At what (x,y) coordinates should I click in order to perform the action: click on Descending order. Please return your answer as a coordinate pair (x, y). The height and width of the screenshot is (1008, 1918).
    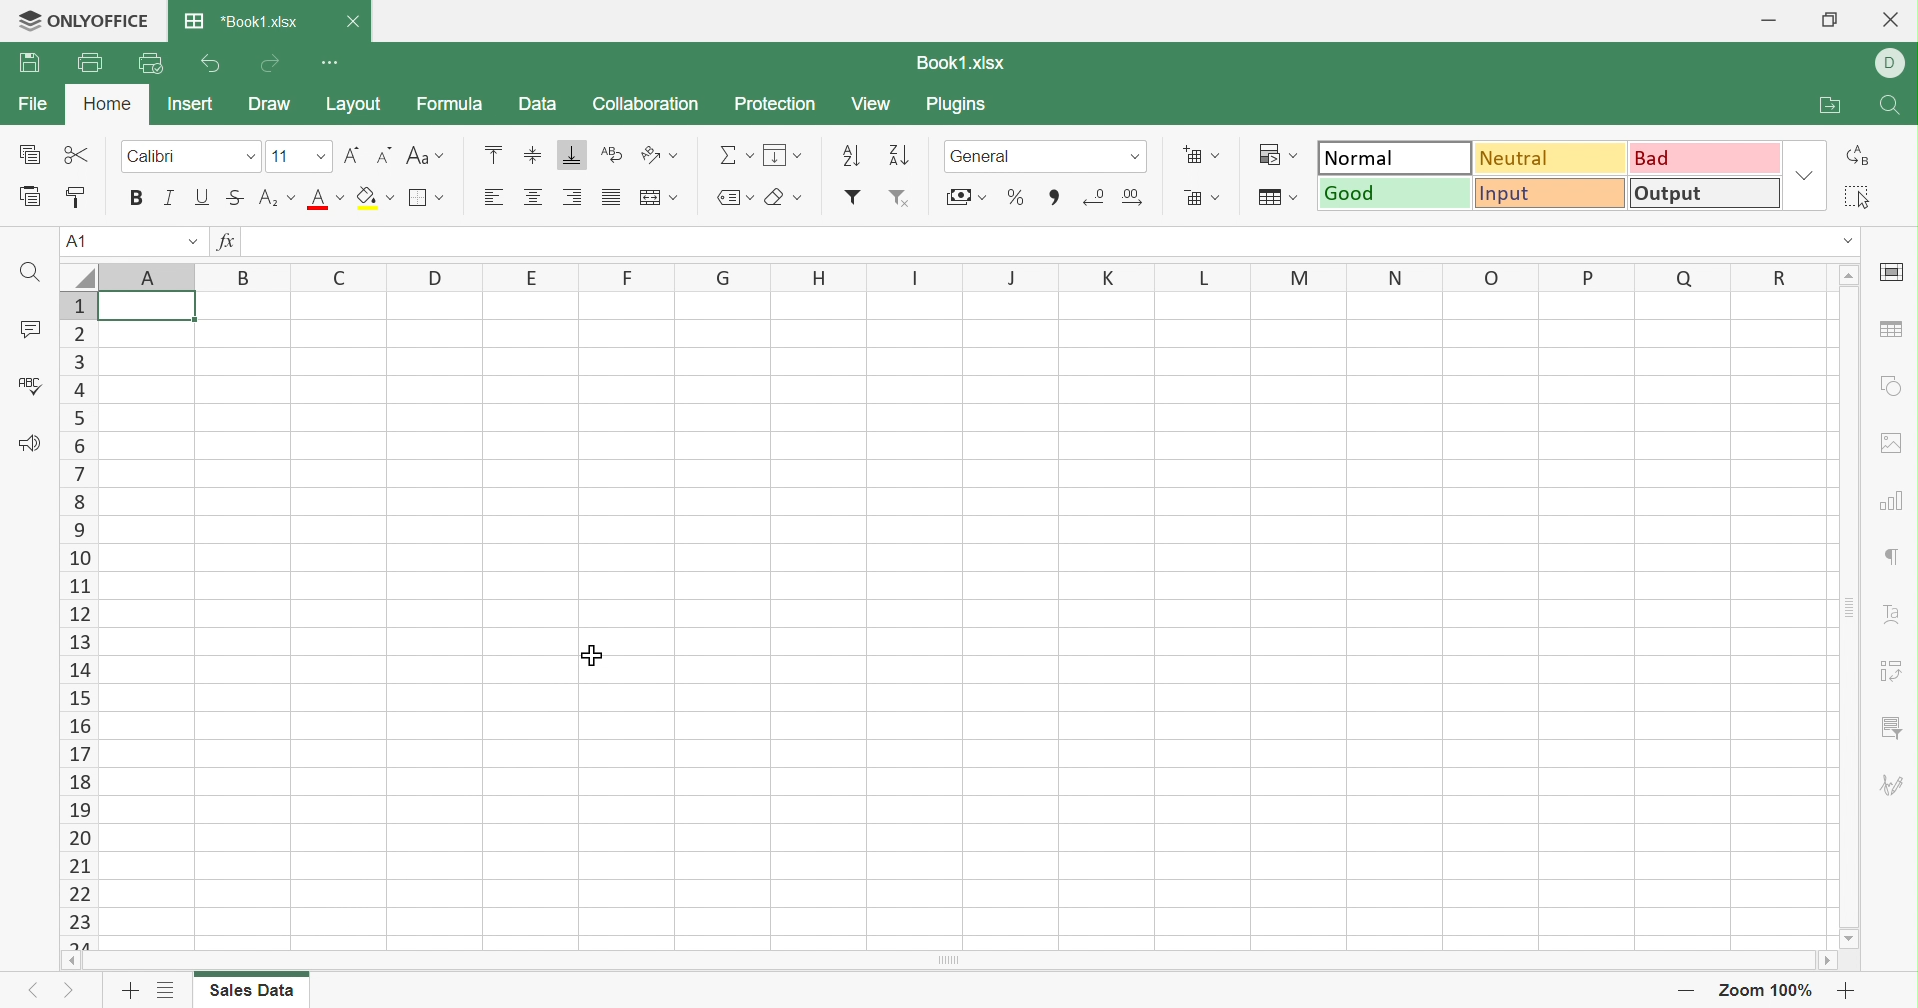
    Looking at the image, I should click on (897, 154).